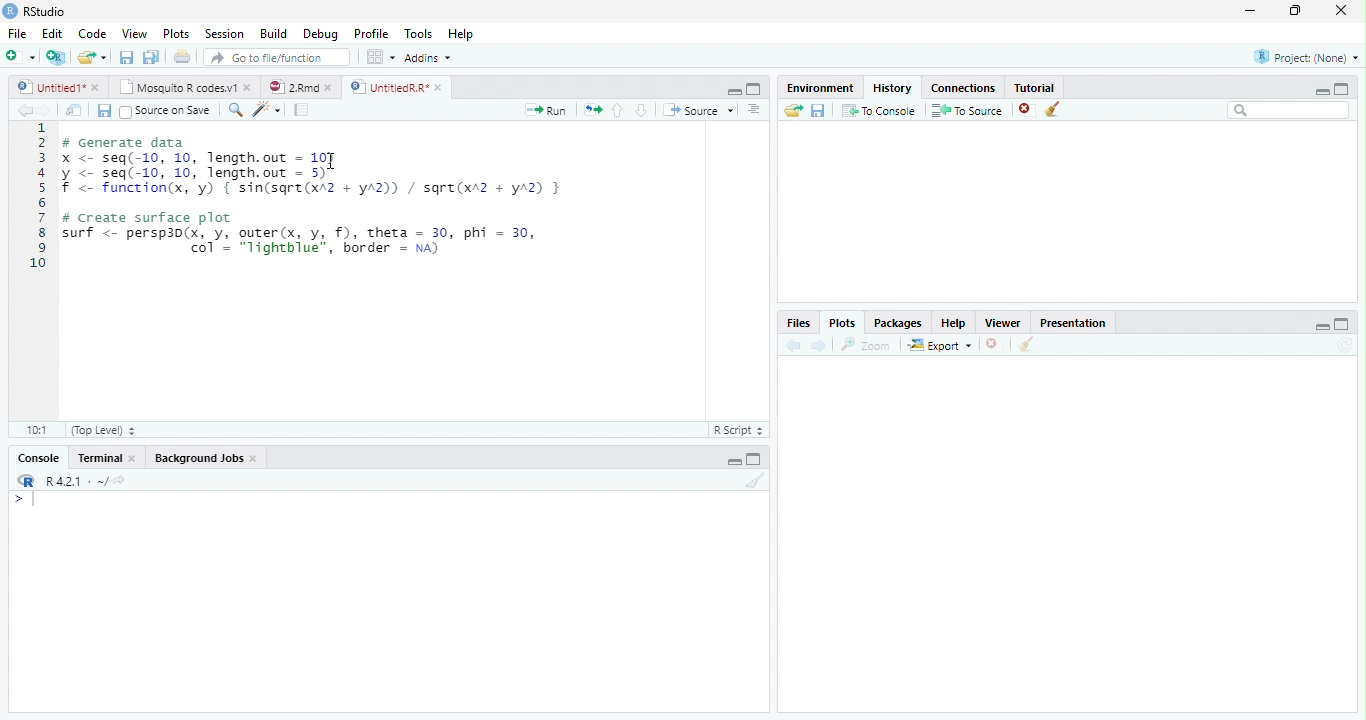 Image resolution: width=1366 pixels, height=720 pixels. I want to click on close, so click(1341, 10).